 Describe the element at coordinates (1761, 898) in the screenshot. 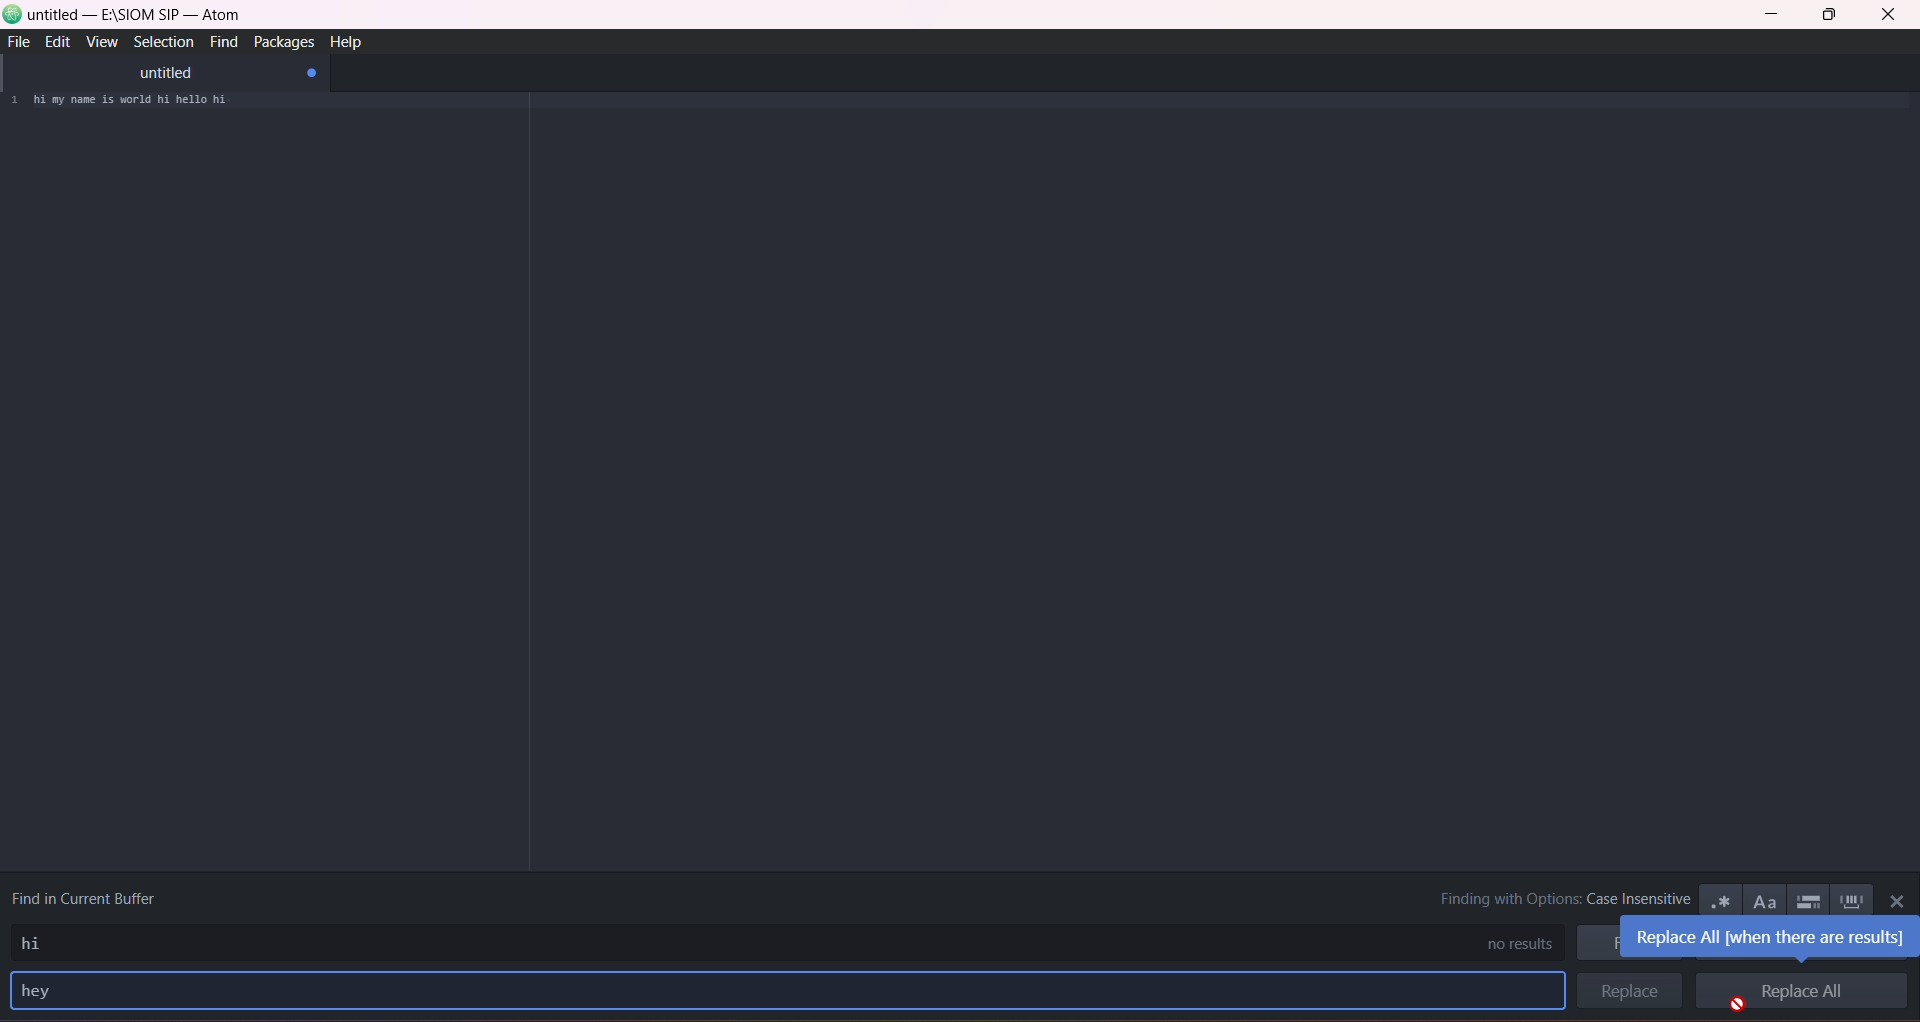

I see `match case` at that location.